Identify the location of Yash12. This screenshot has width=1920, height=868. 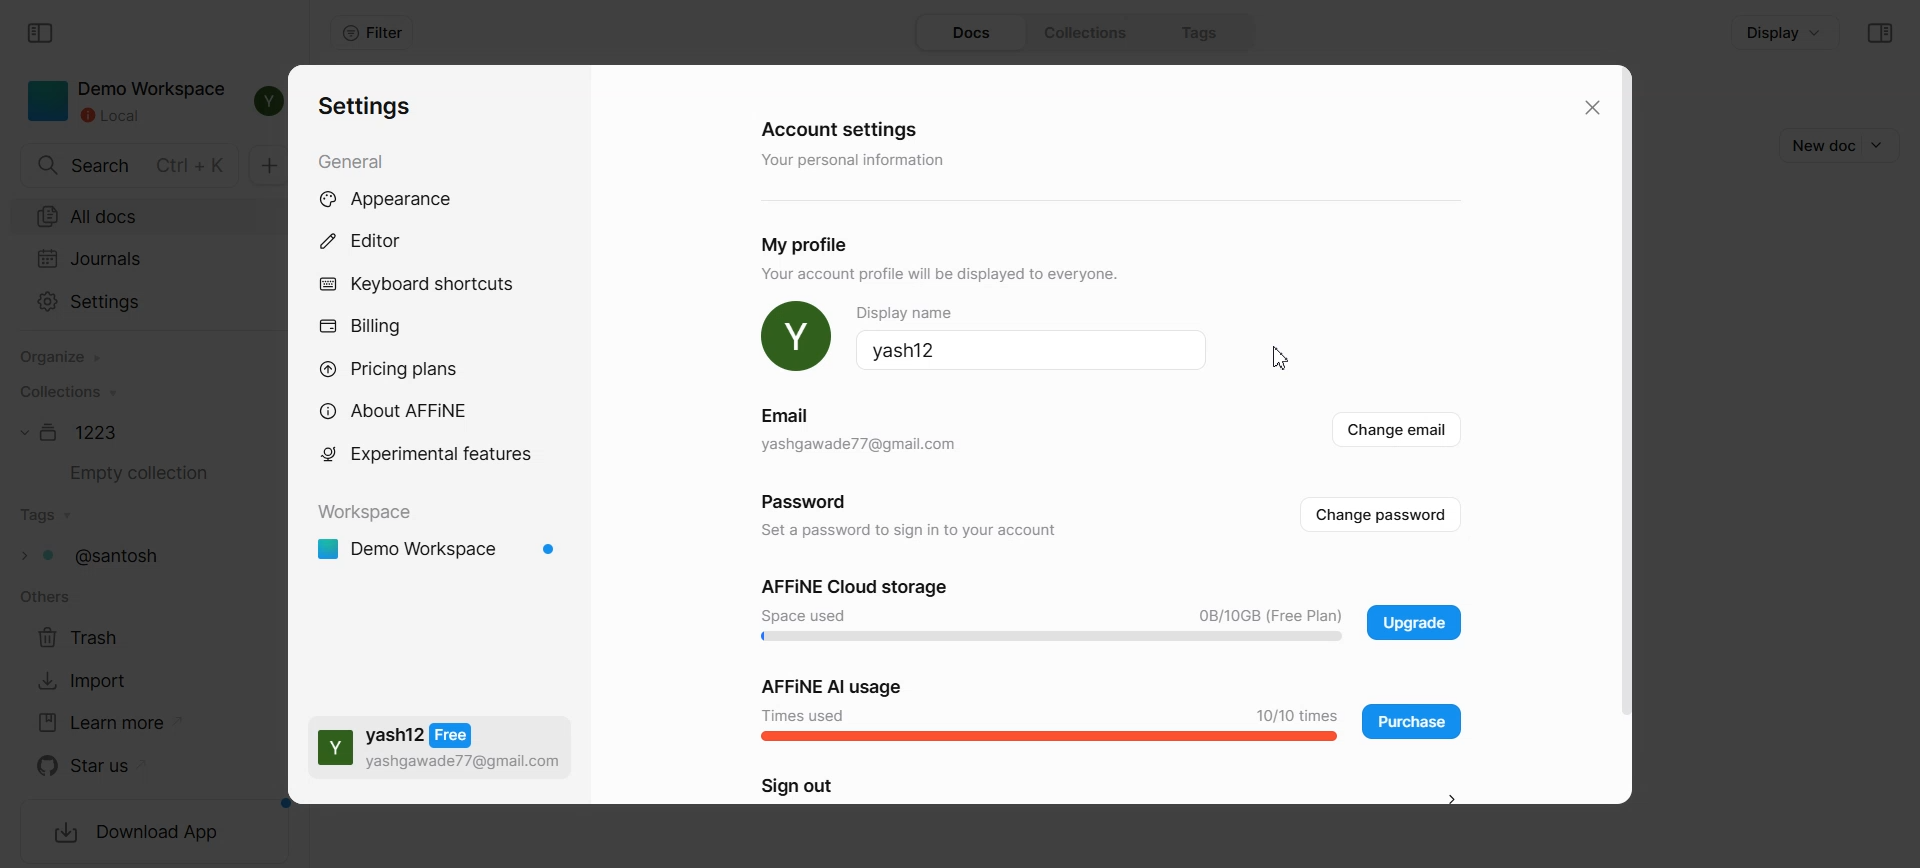
(1031, 350).